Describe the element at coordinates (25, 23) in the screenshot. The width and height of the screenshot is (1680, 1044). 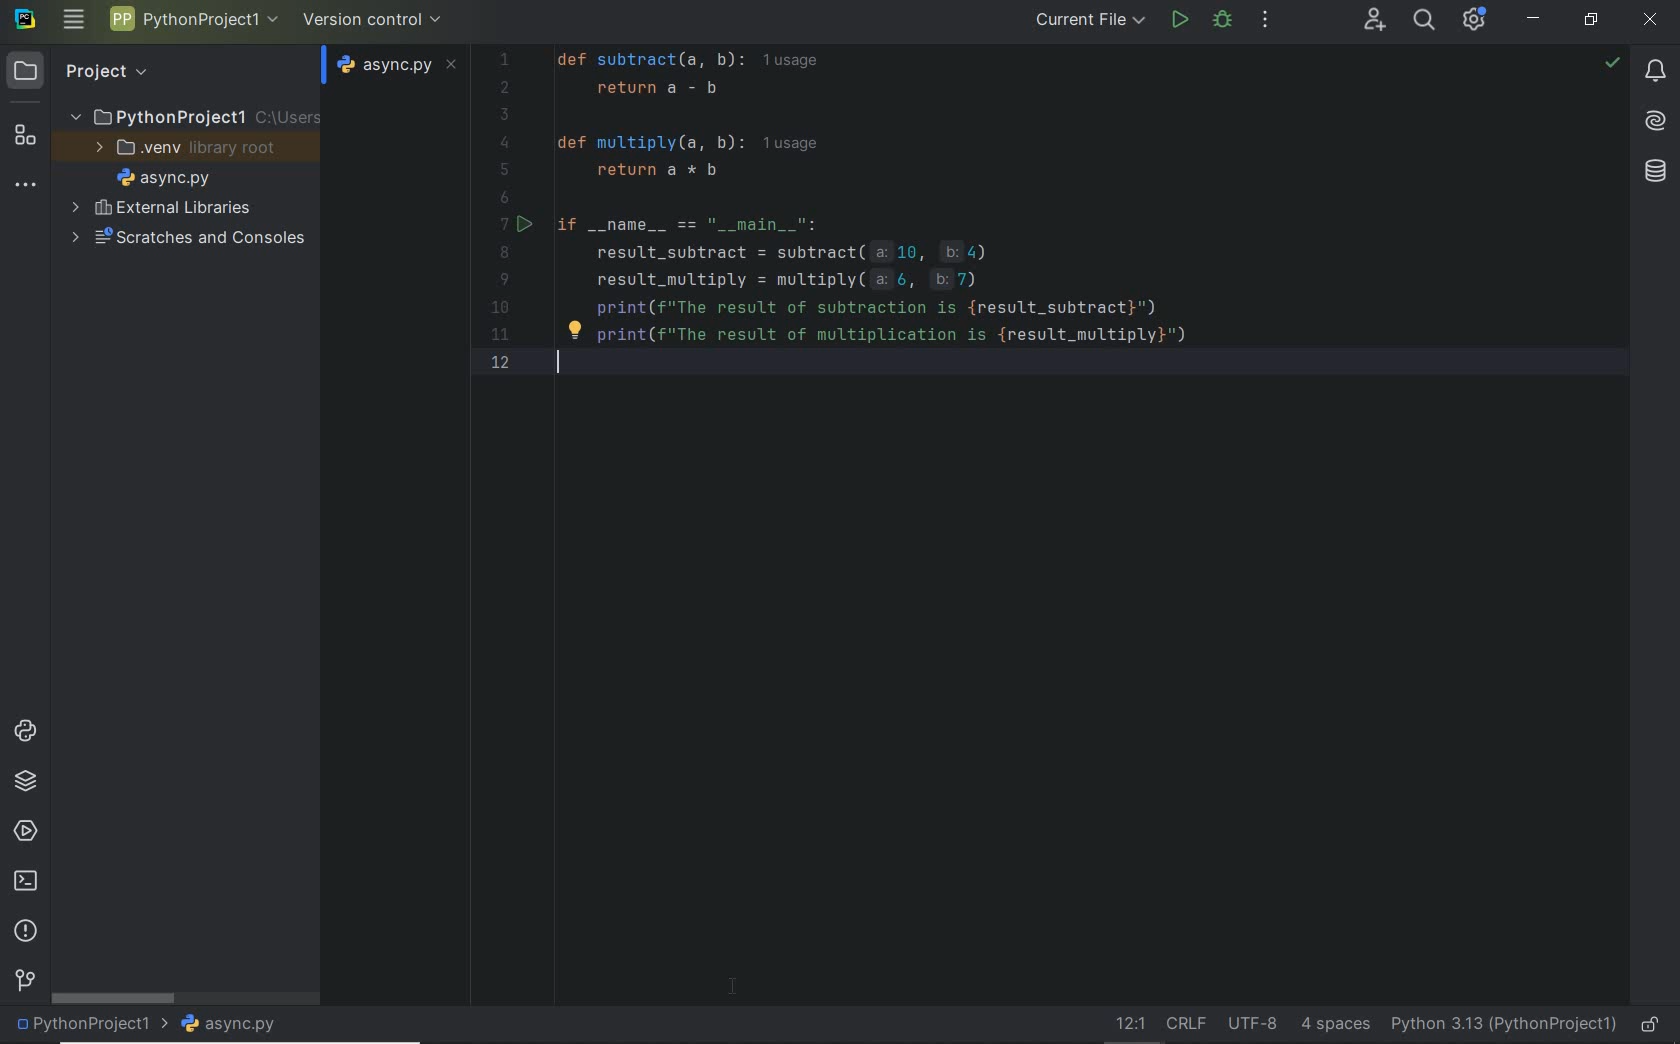
I see `system name` at that location.